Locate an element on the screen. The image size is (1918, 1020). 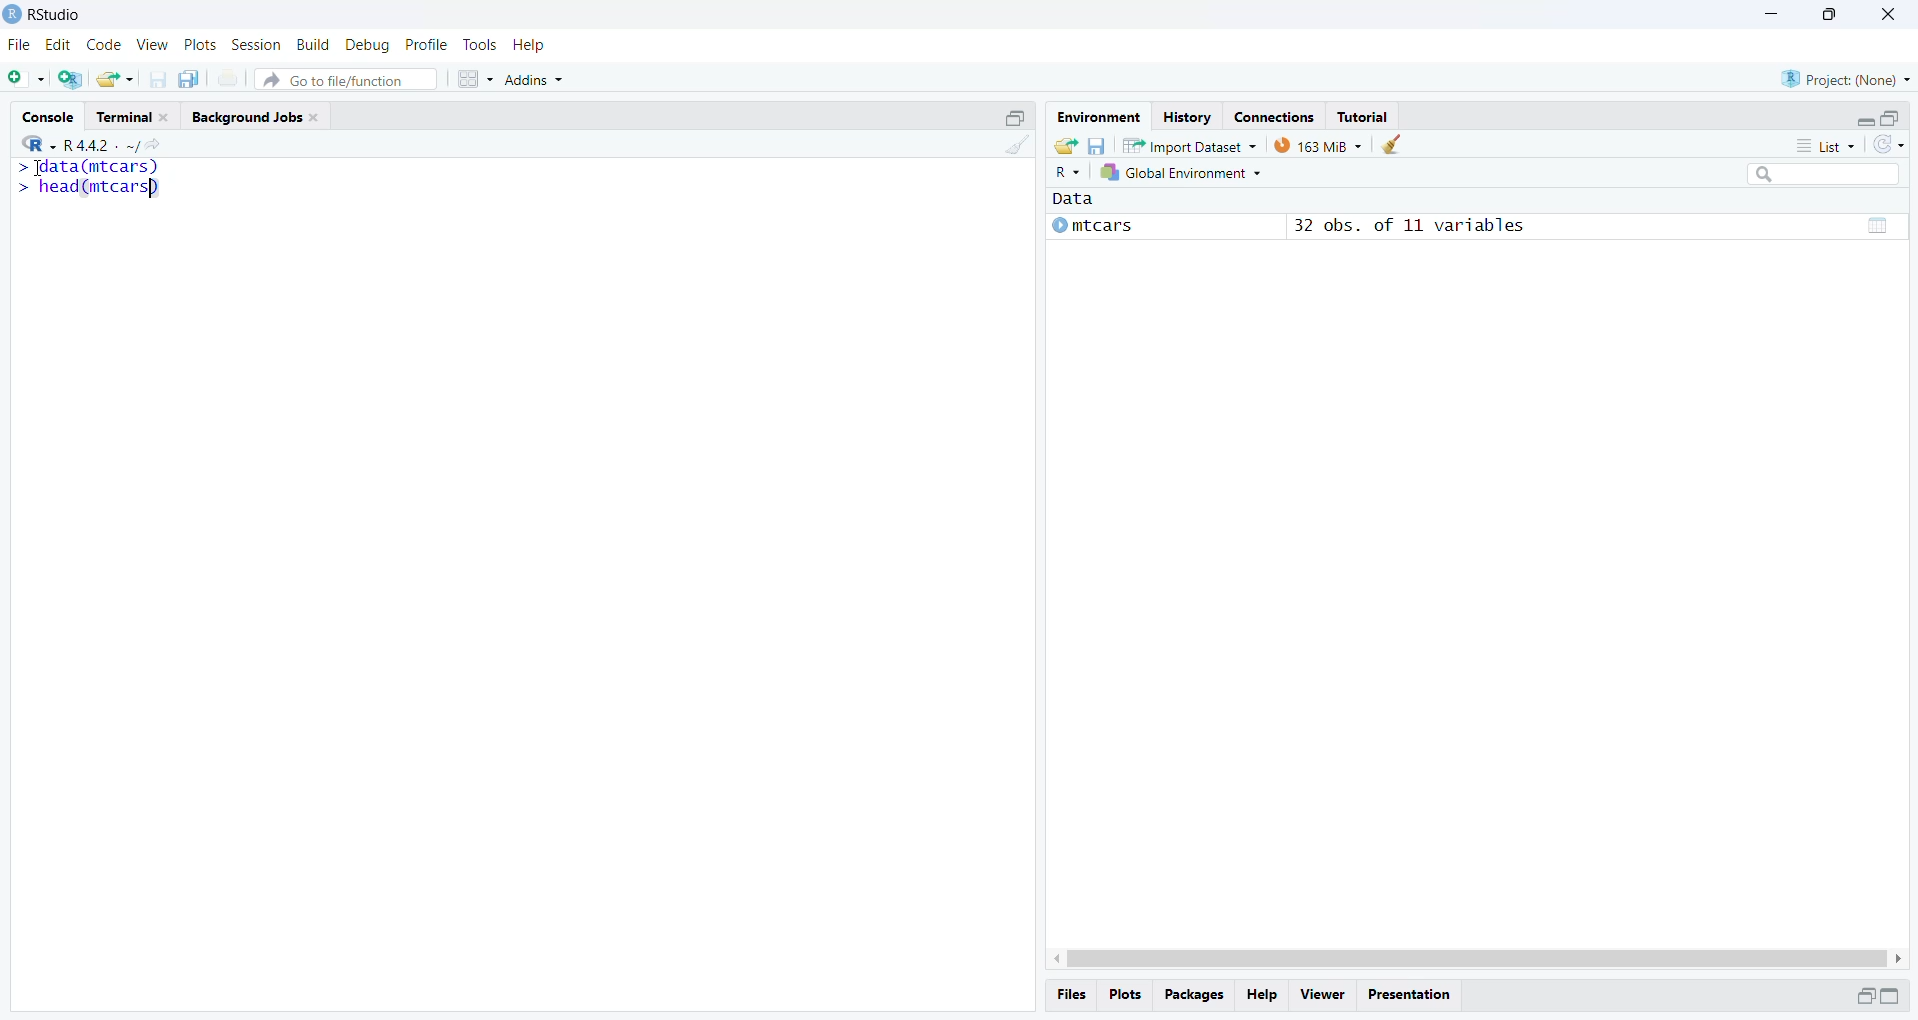
list is located at coordinates (1829, 146).